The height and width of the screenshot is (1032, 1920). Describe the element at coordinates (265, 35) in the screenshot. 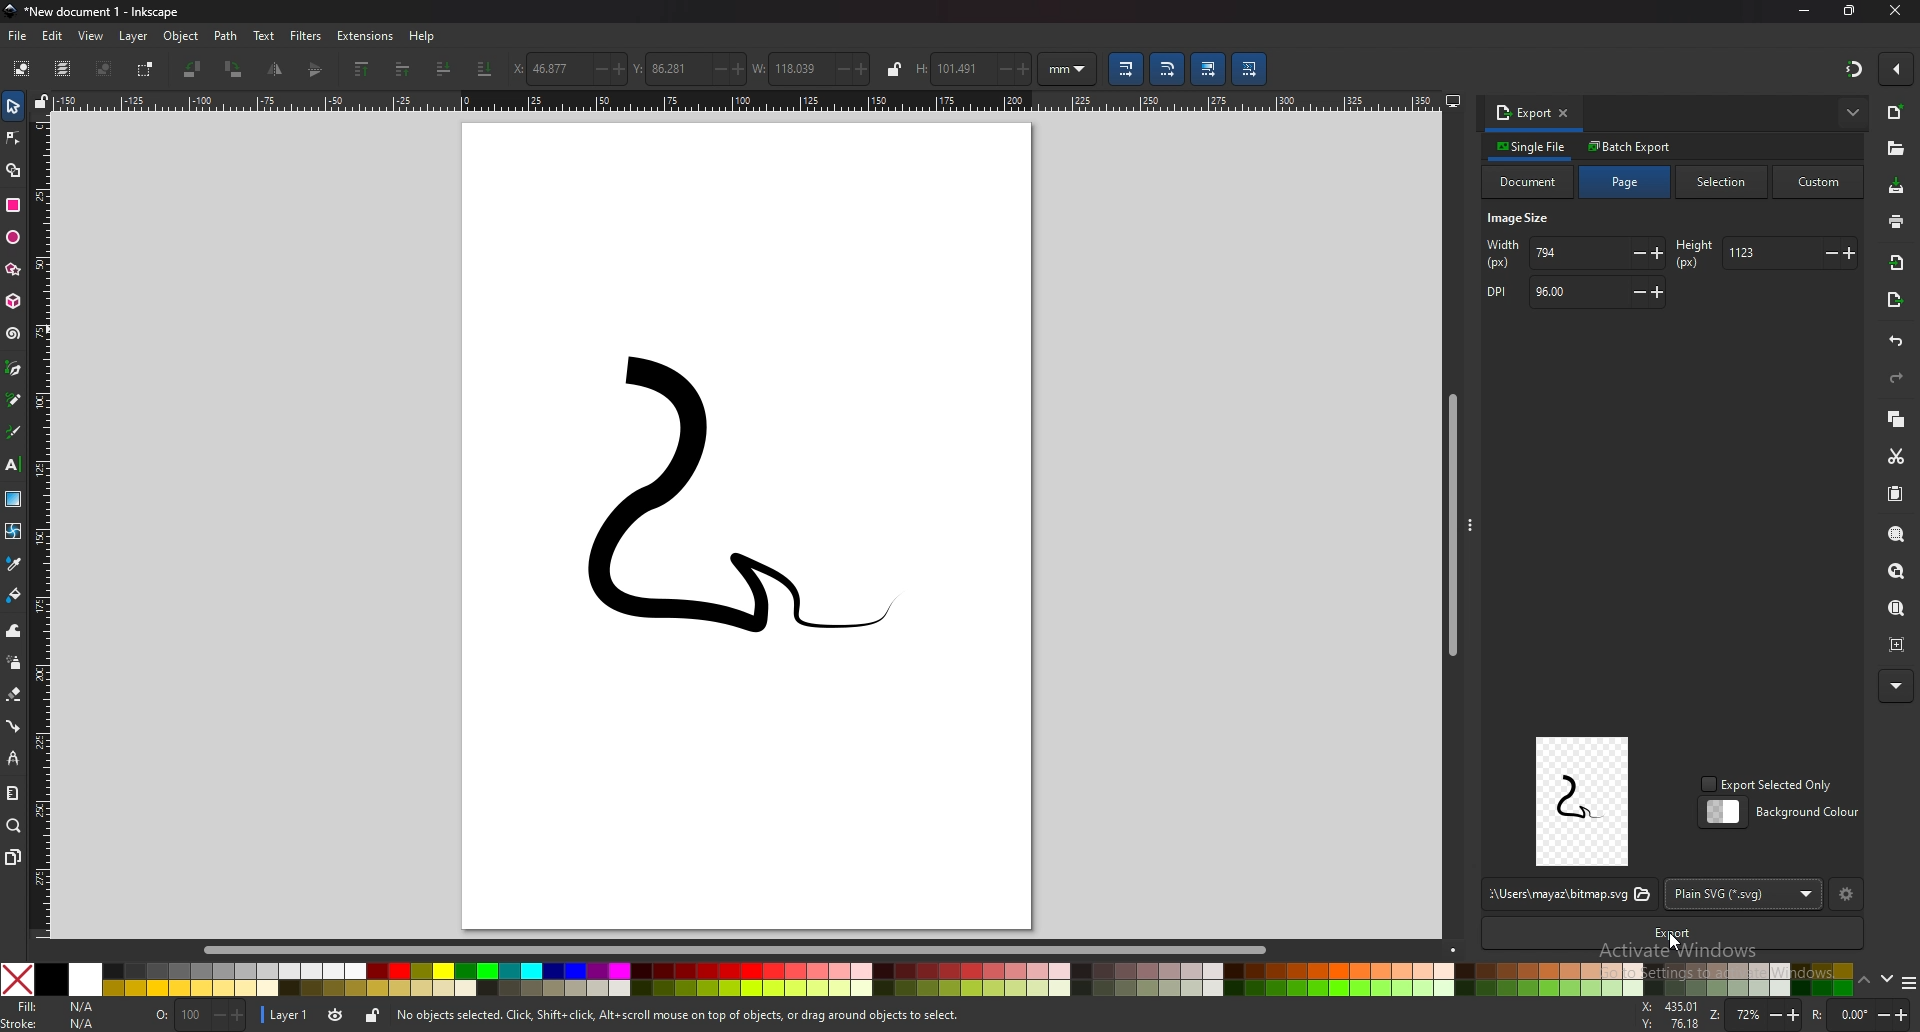

I see `text` at that location.